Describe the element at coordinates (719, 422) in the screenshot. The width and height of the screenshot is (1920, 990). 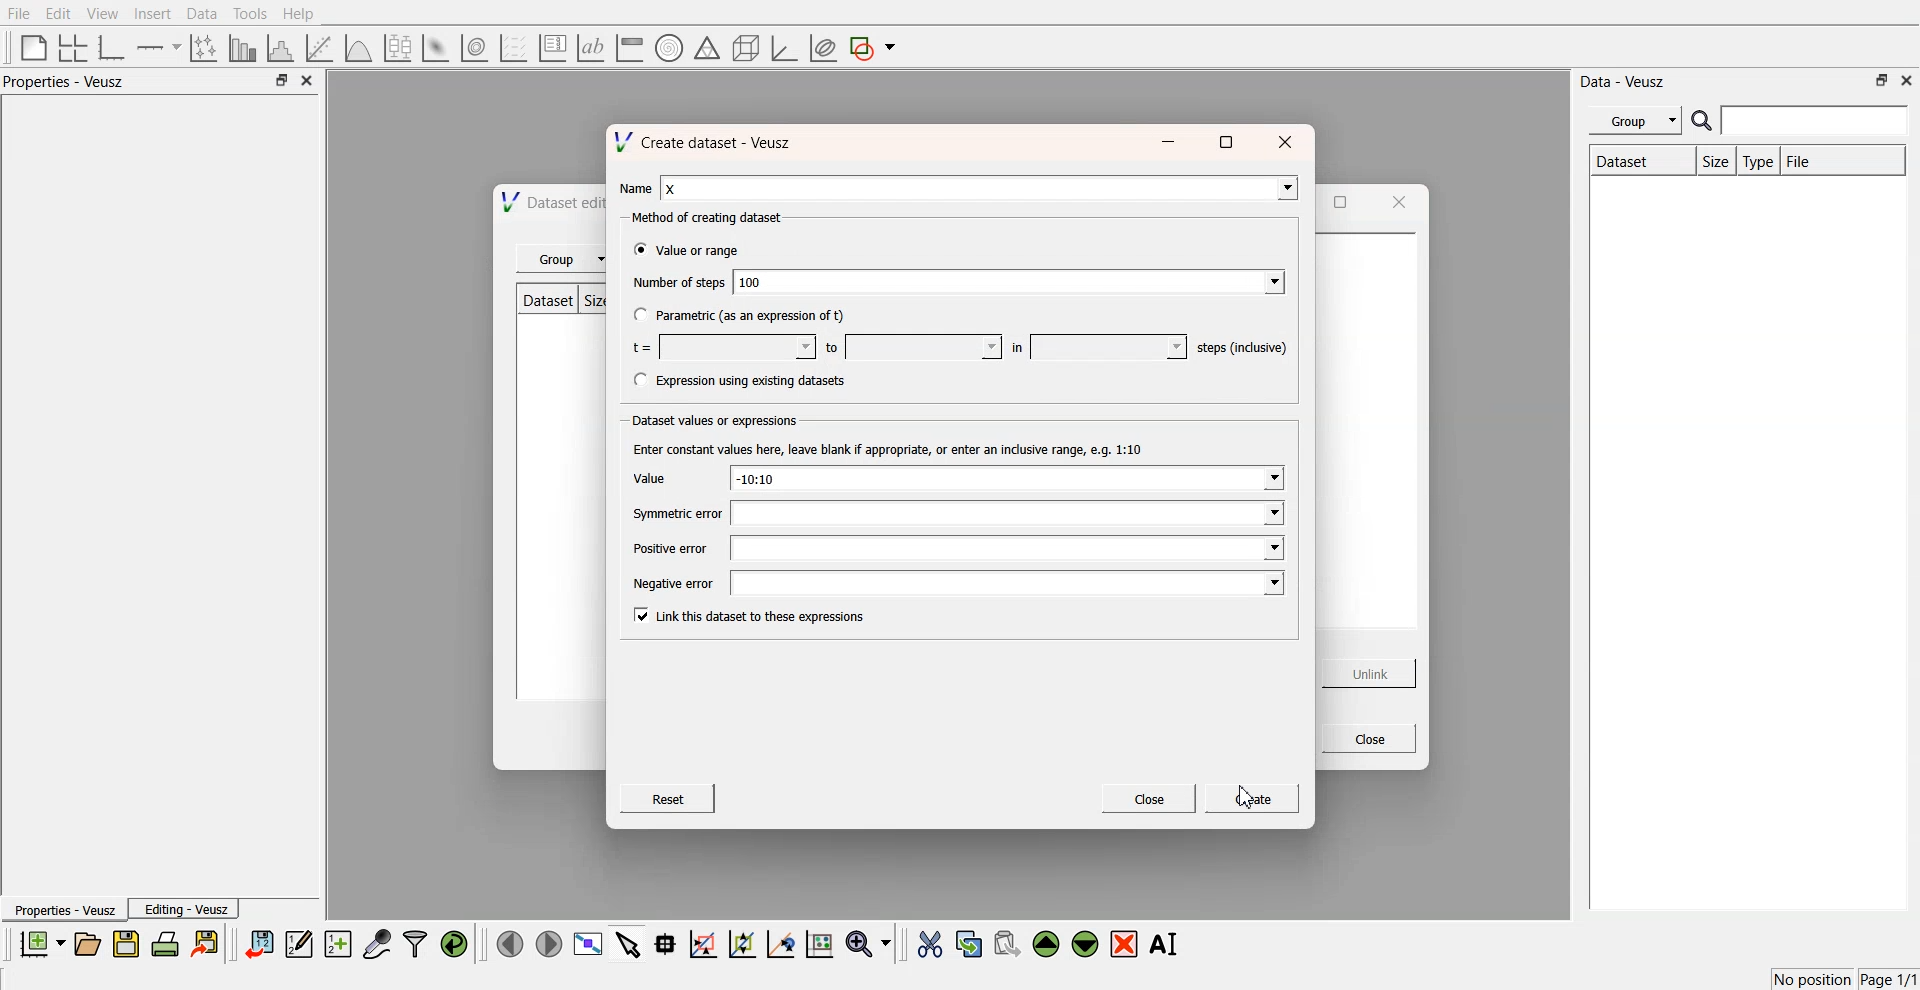
I see `Dataset values or expressions` at that location.